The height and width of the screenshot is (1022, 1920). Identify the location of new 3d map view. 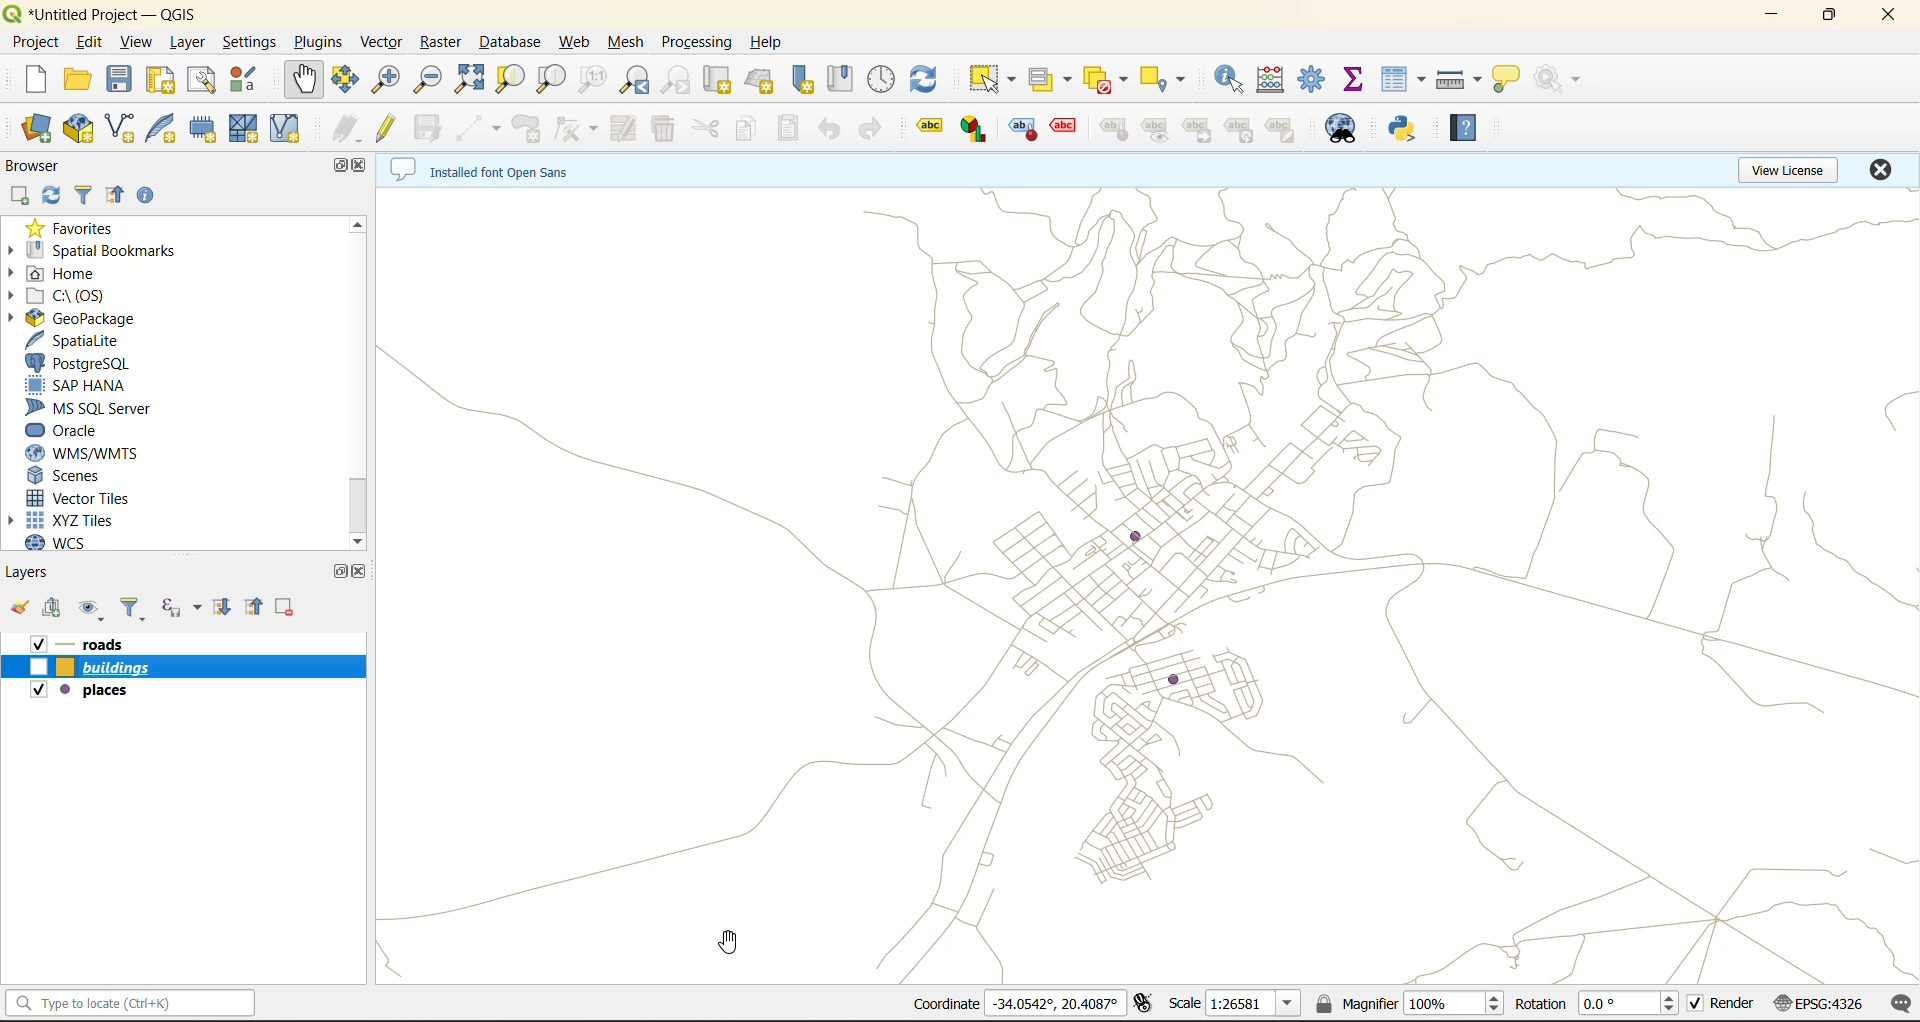
(765, 83).